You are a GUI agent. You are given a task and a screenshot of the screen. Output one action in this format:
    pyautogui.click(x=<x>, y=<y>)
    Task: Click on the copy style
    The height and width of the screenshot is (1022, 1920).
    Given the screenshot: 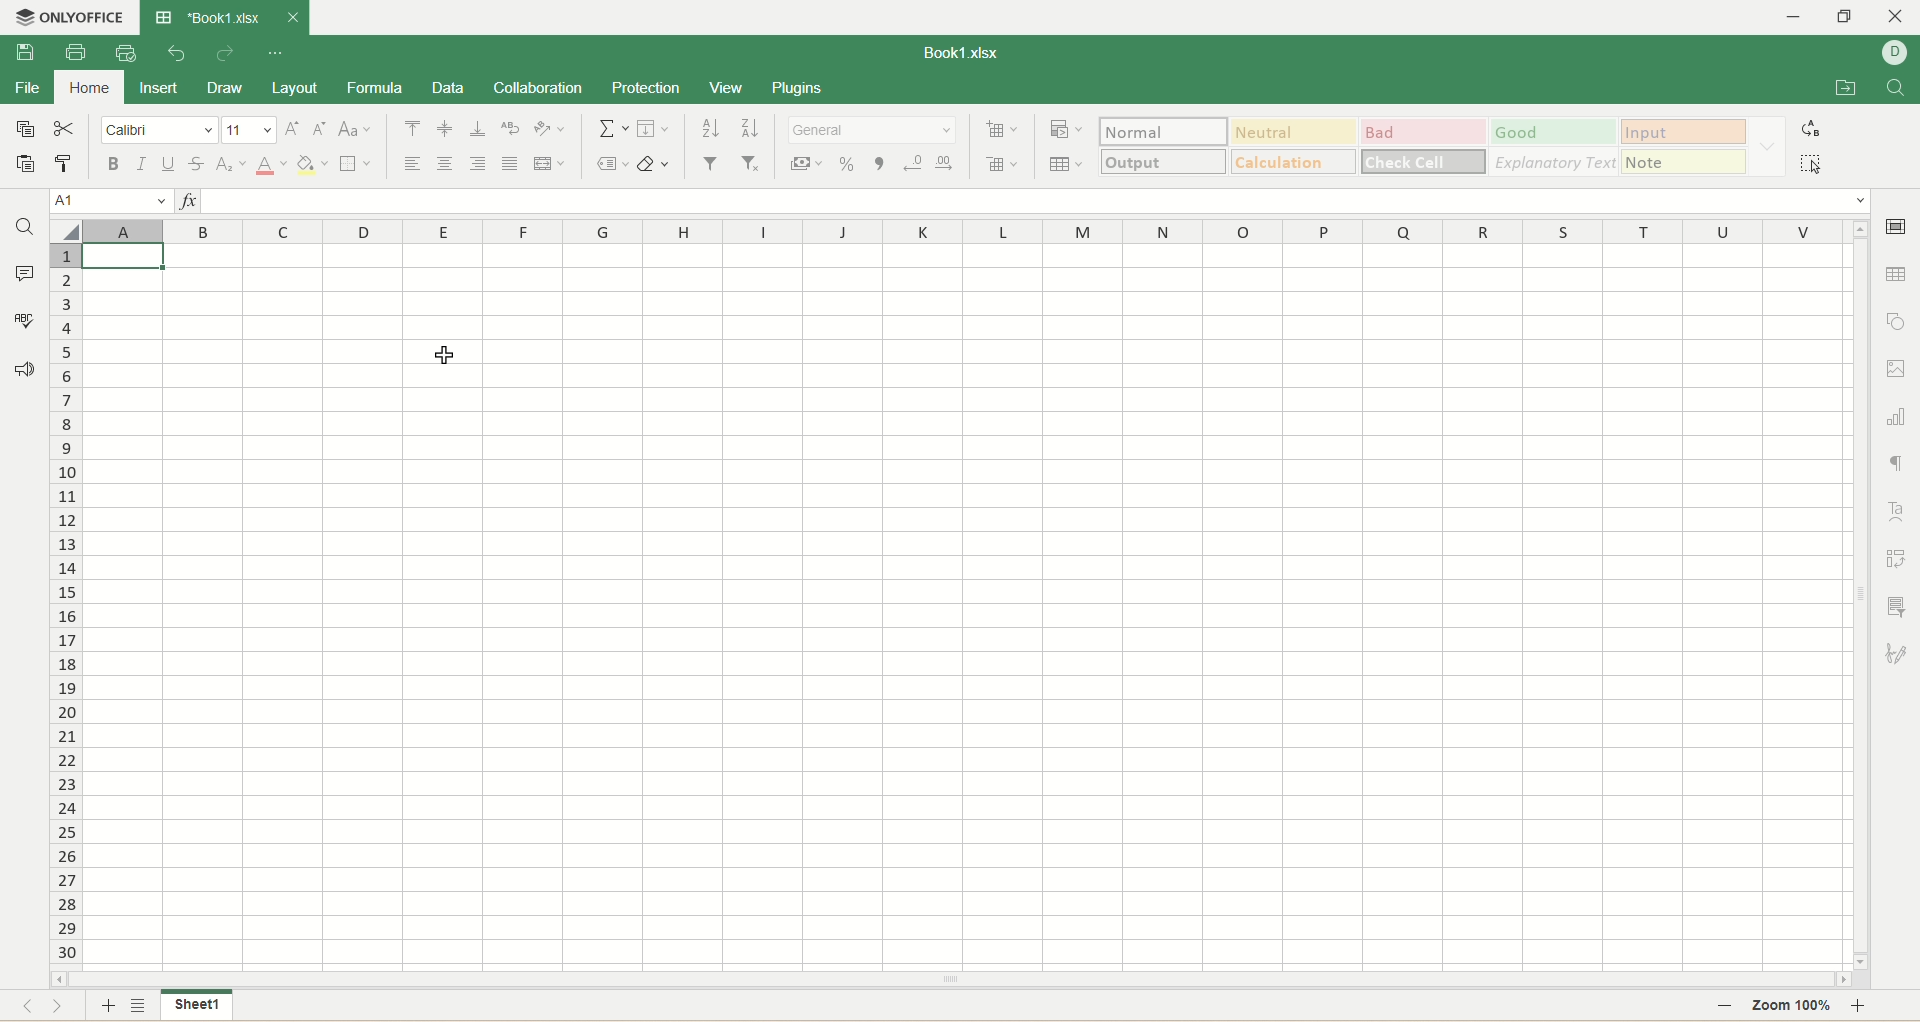 What is the action you would take?
    pyautogui.click(x=67, y=165)
    